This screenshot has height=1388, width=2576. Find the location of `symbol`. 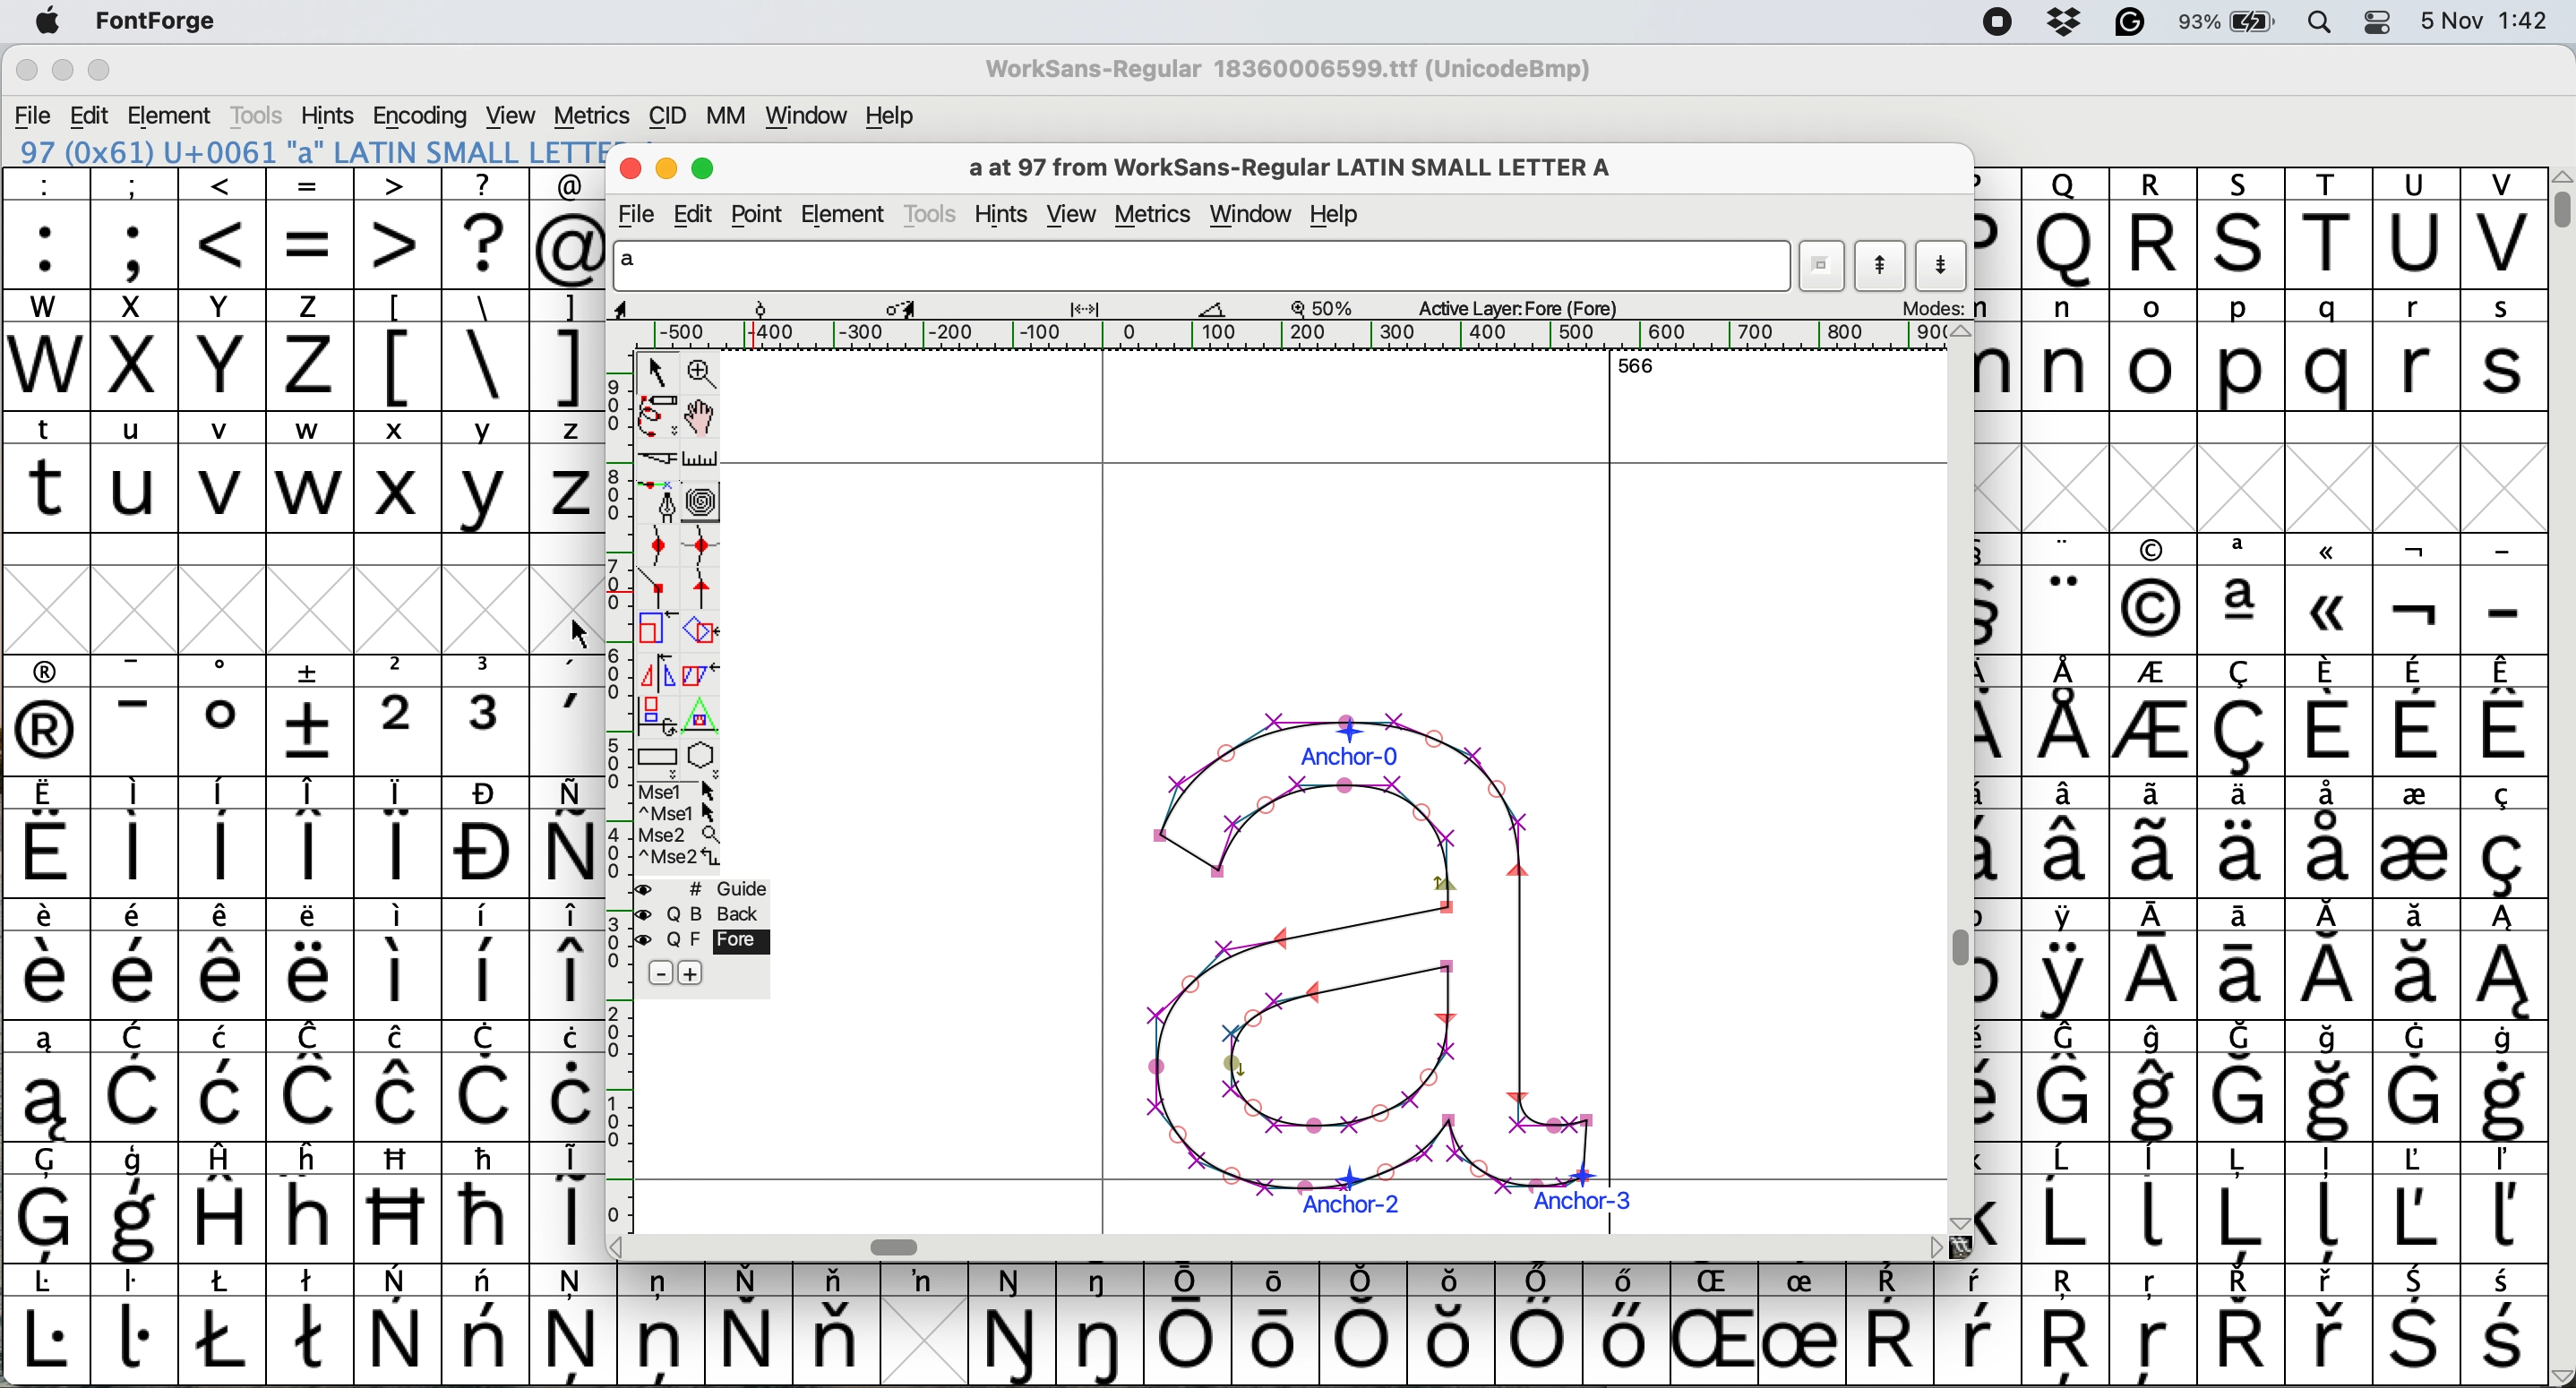

symbol is located at coordinates (571, 1081).